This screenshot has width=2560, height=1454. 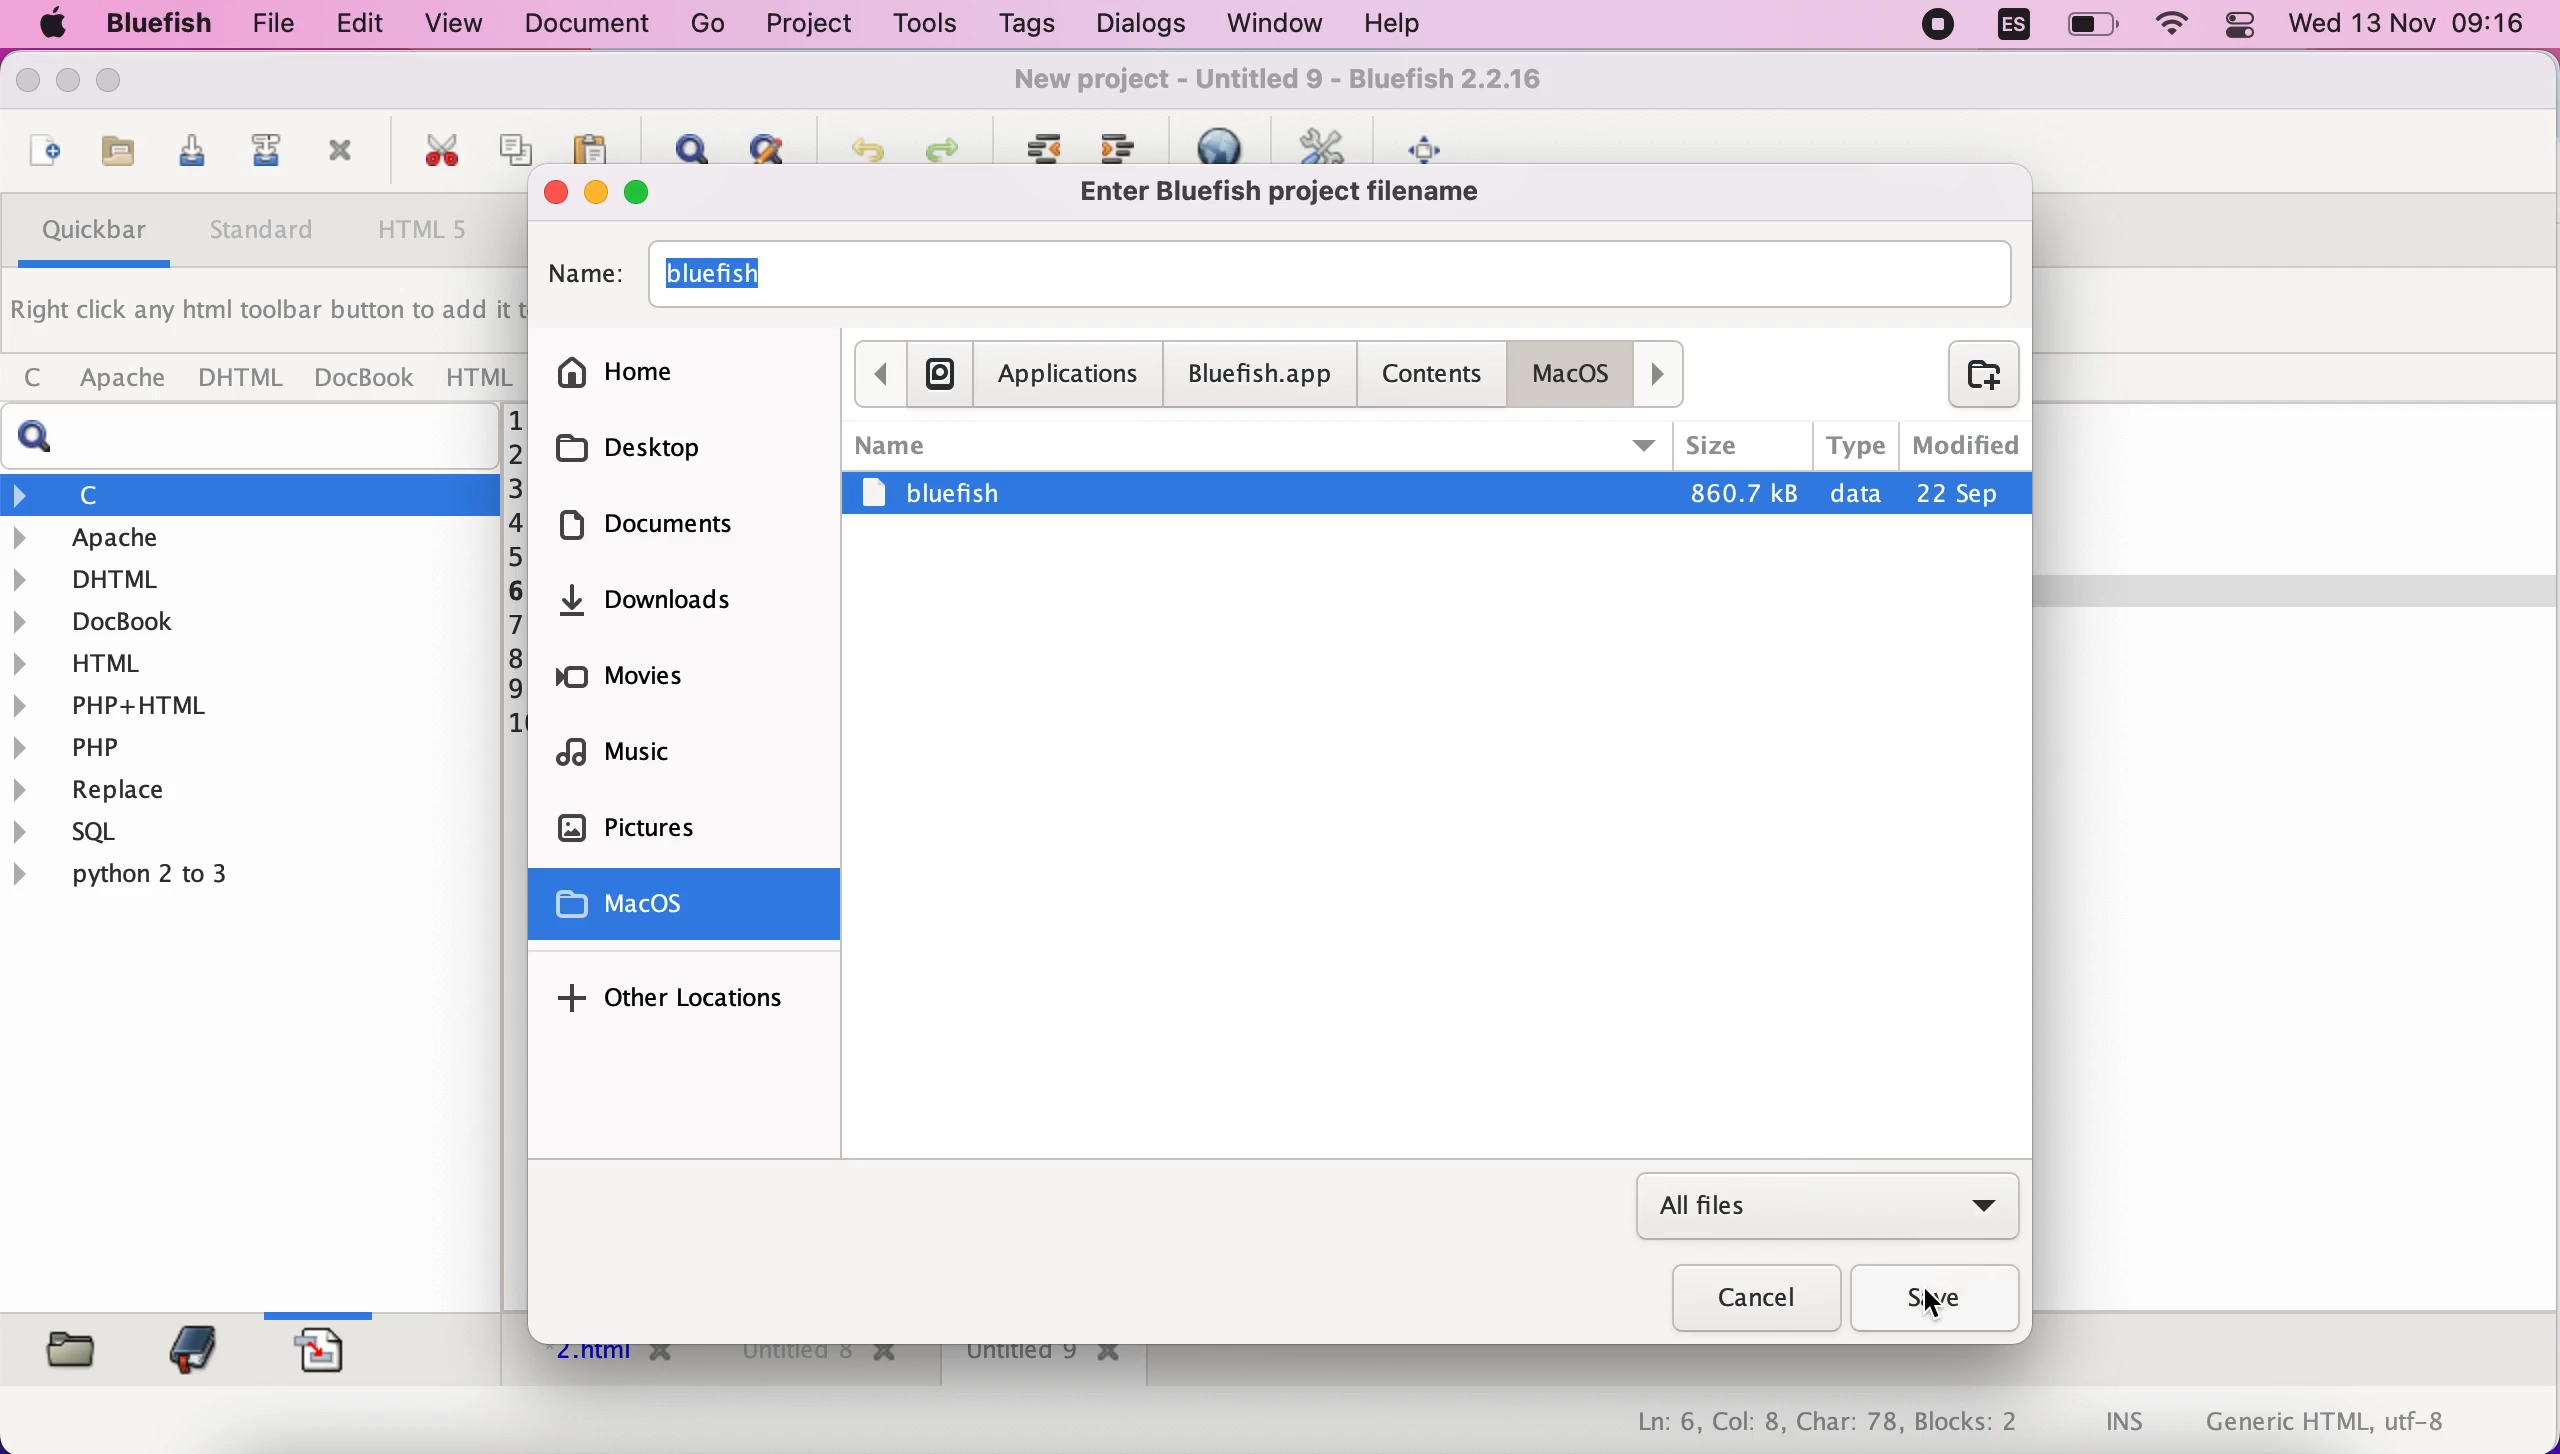 What do you see at coordinates (1230, 142) in the screenshot?
I see `preview in browser` at bounding box center [1230, 142].